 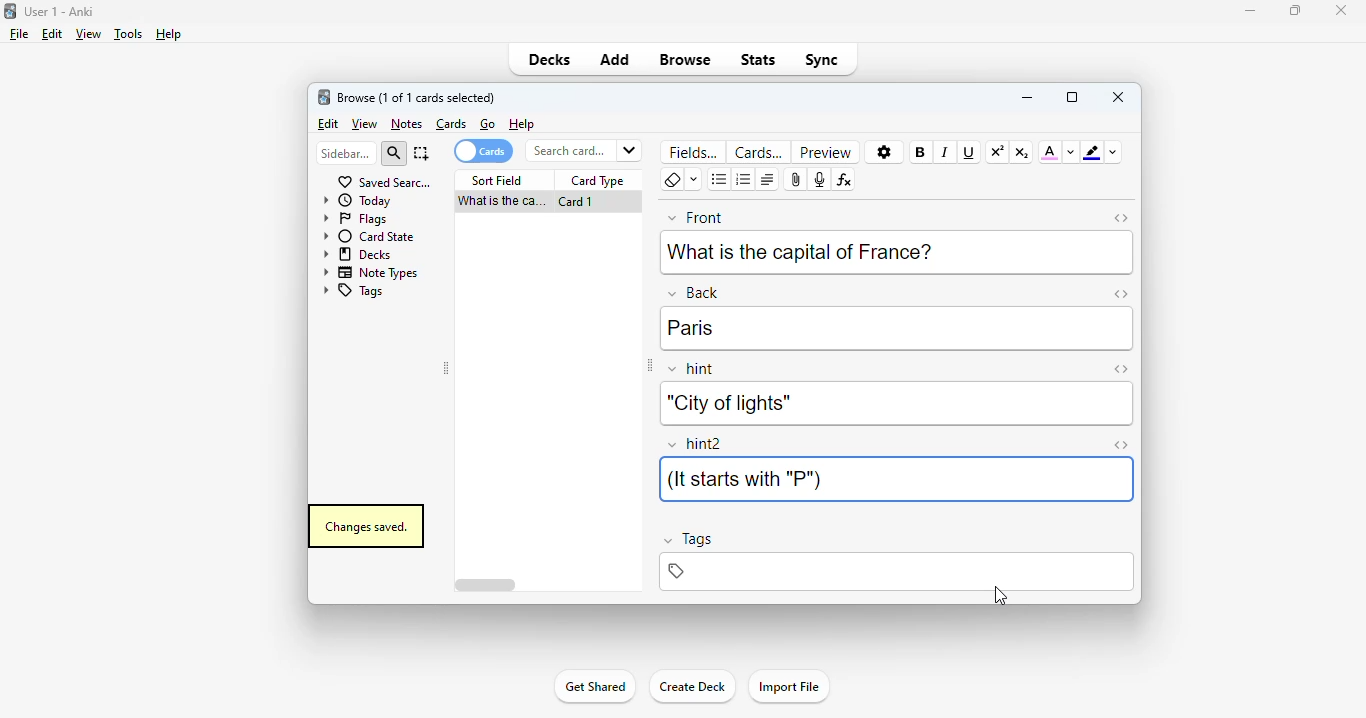 What do you see at coordinates (944, 152) in the screenshot?
I see `italic` at bounding box center [944, 152].